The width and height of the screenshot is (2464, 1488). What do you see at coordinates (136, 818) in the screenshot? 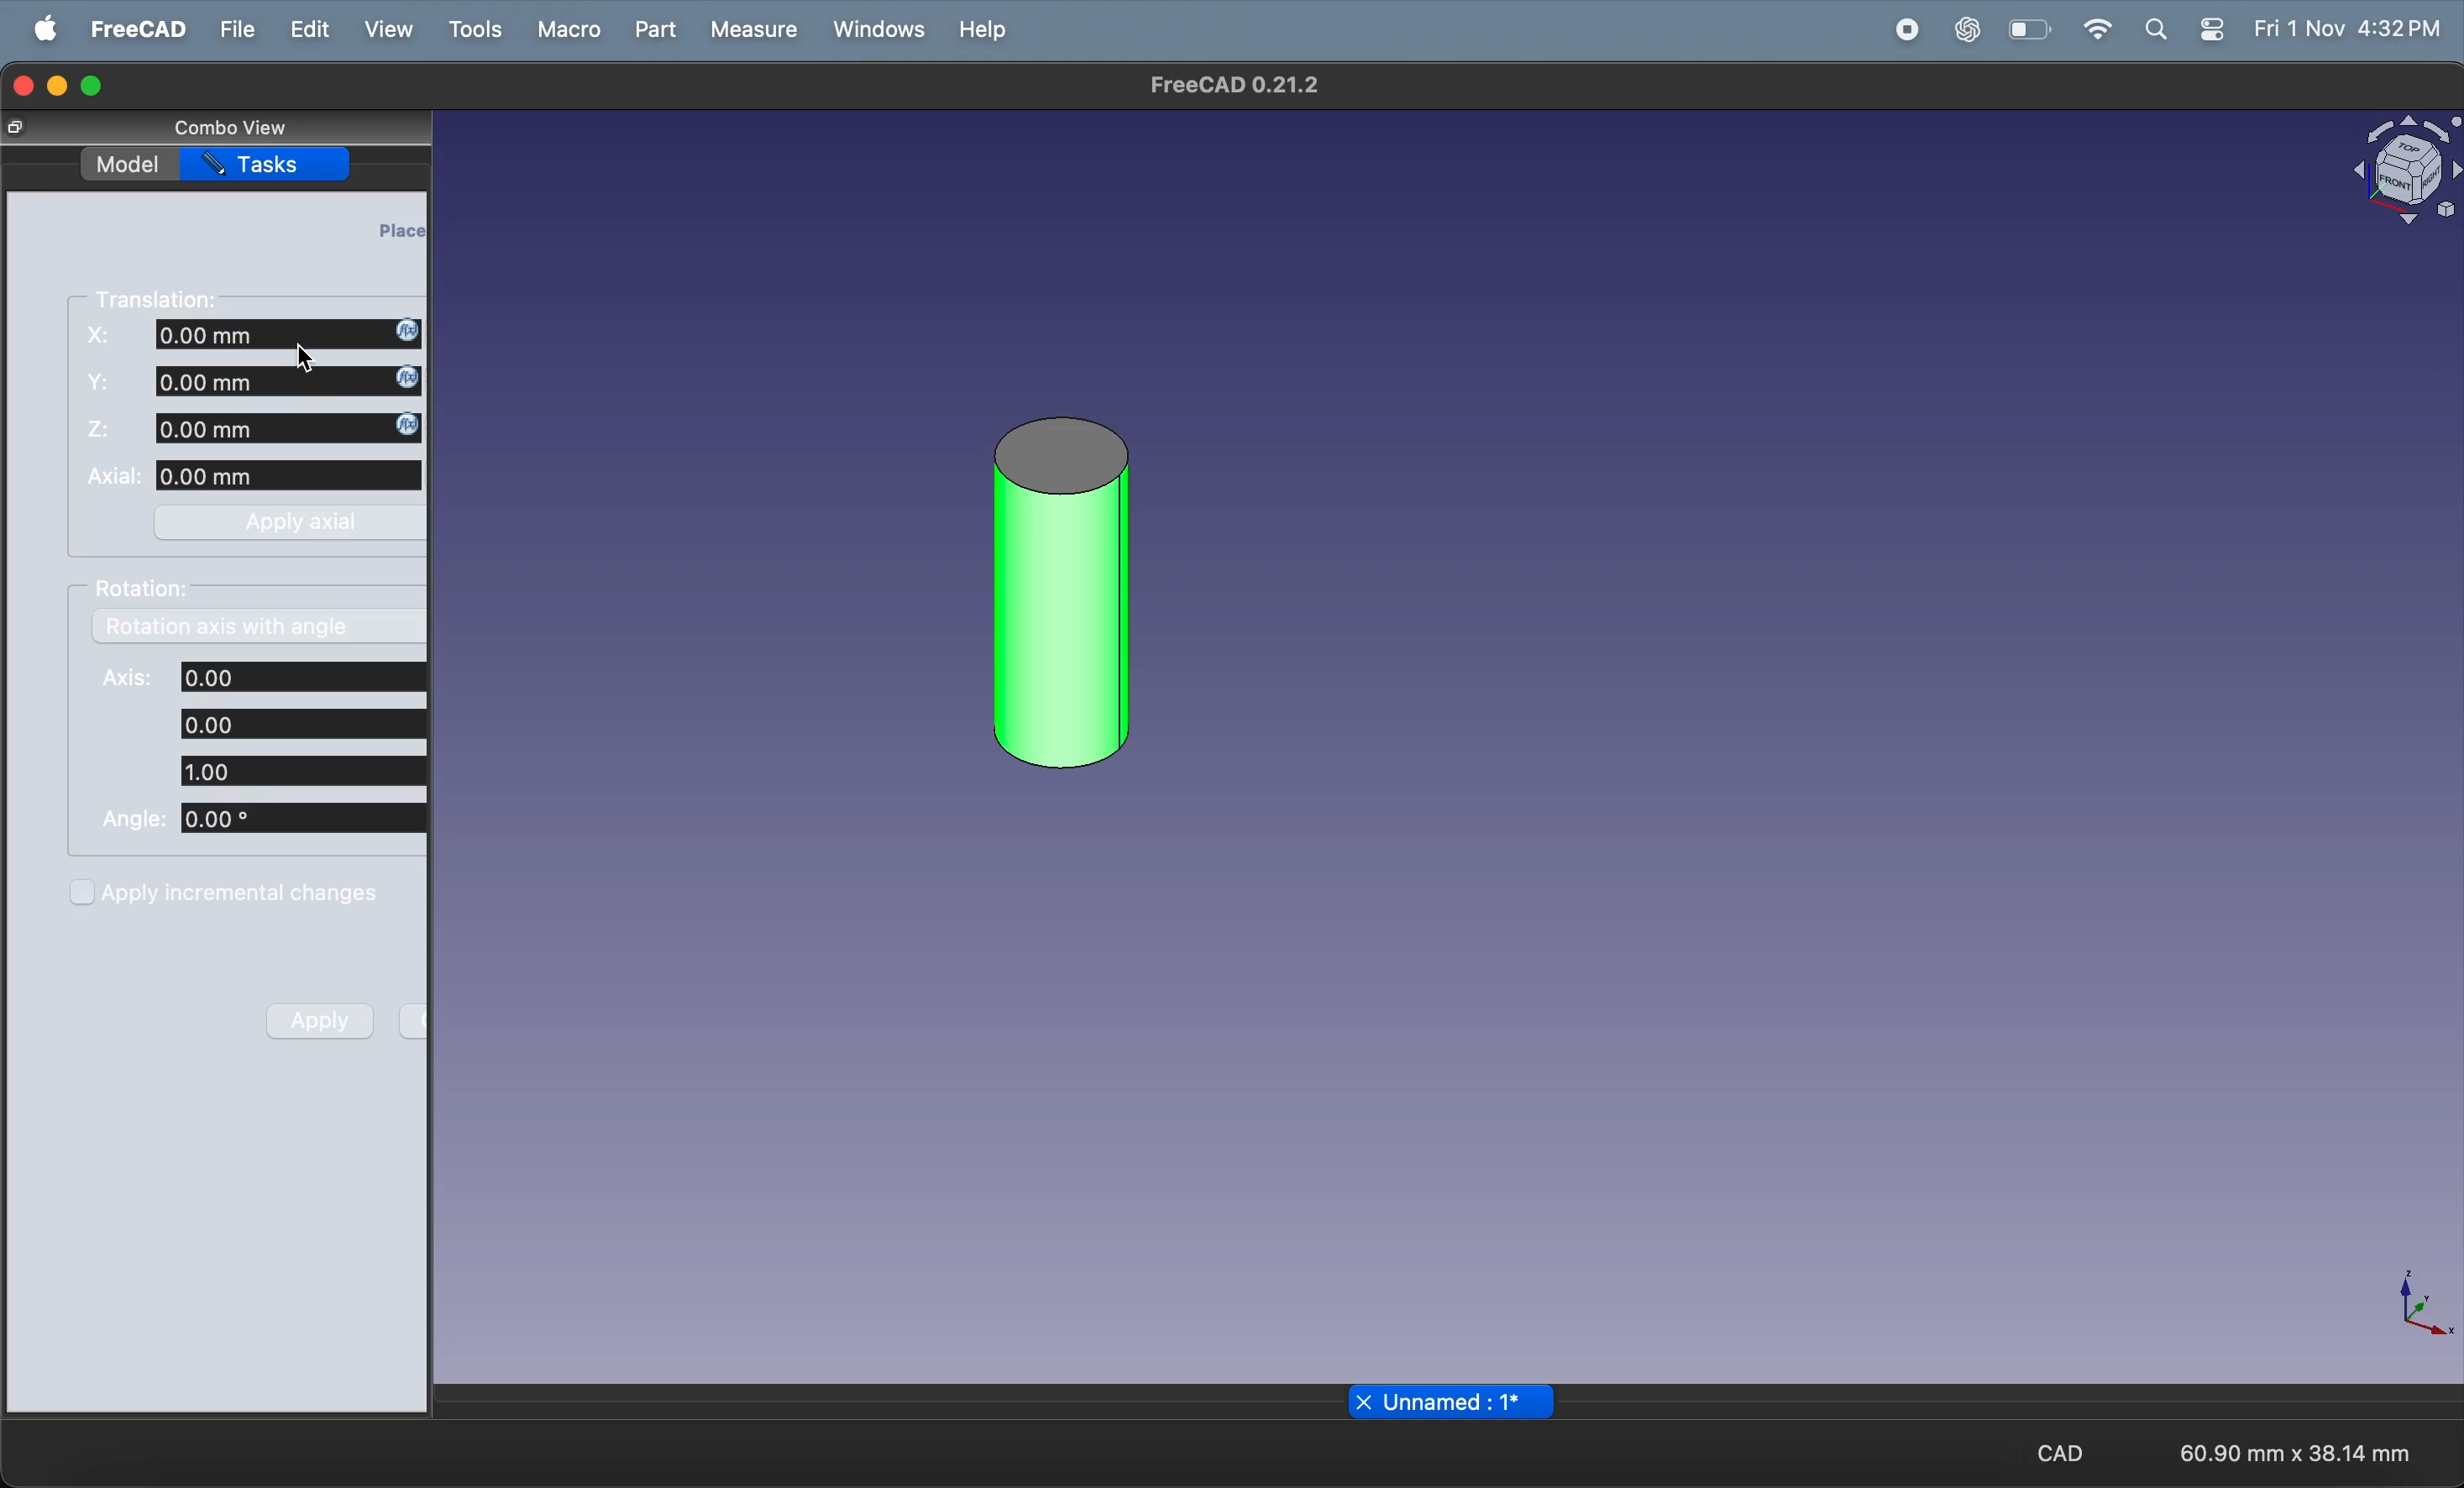
I see `Angle:` at bounding box center [136, 818].